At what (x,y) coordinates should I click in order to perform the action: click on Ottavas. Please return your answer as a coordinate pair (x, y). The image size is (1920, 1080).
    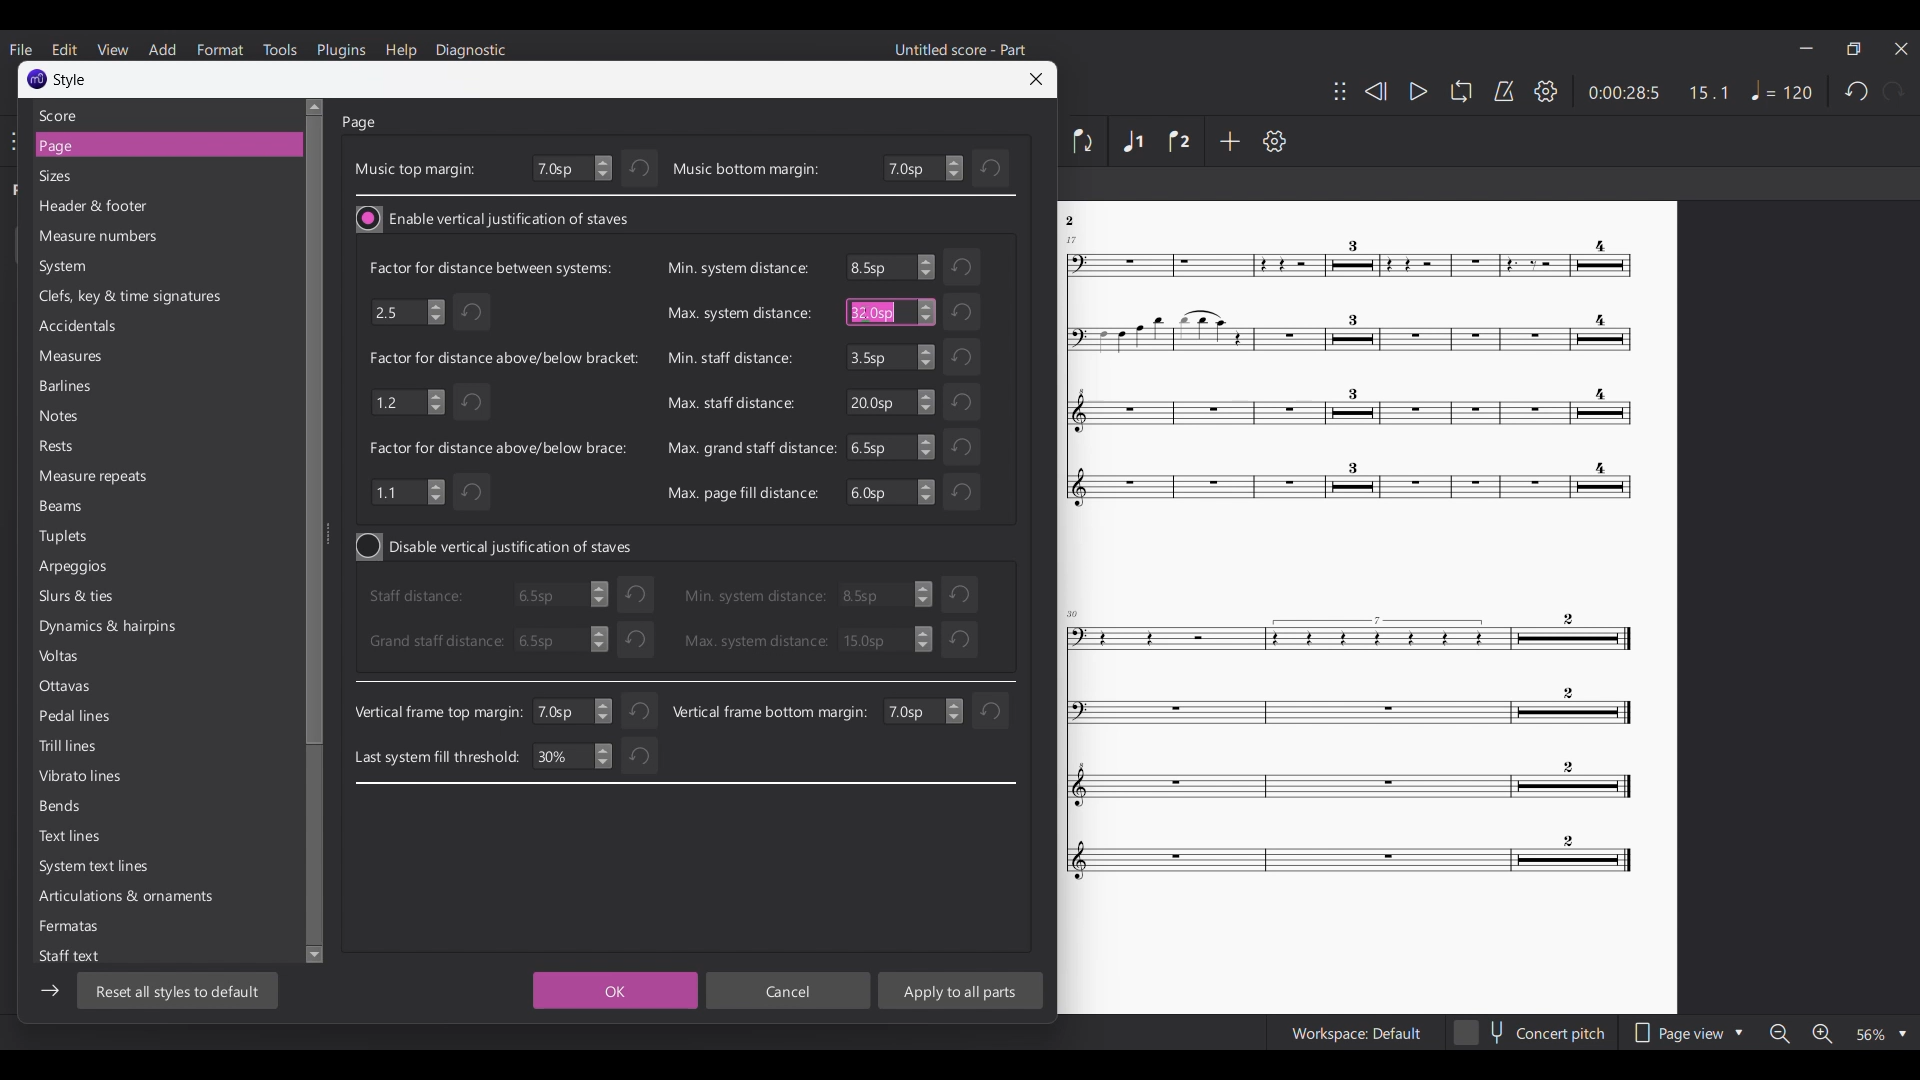
    Looking at the image, I should click on (108, 689).